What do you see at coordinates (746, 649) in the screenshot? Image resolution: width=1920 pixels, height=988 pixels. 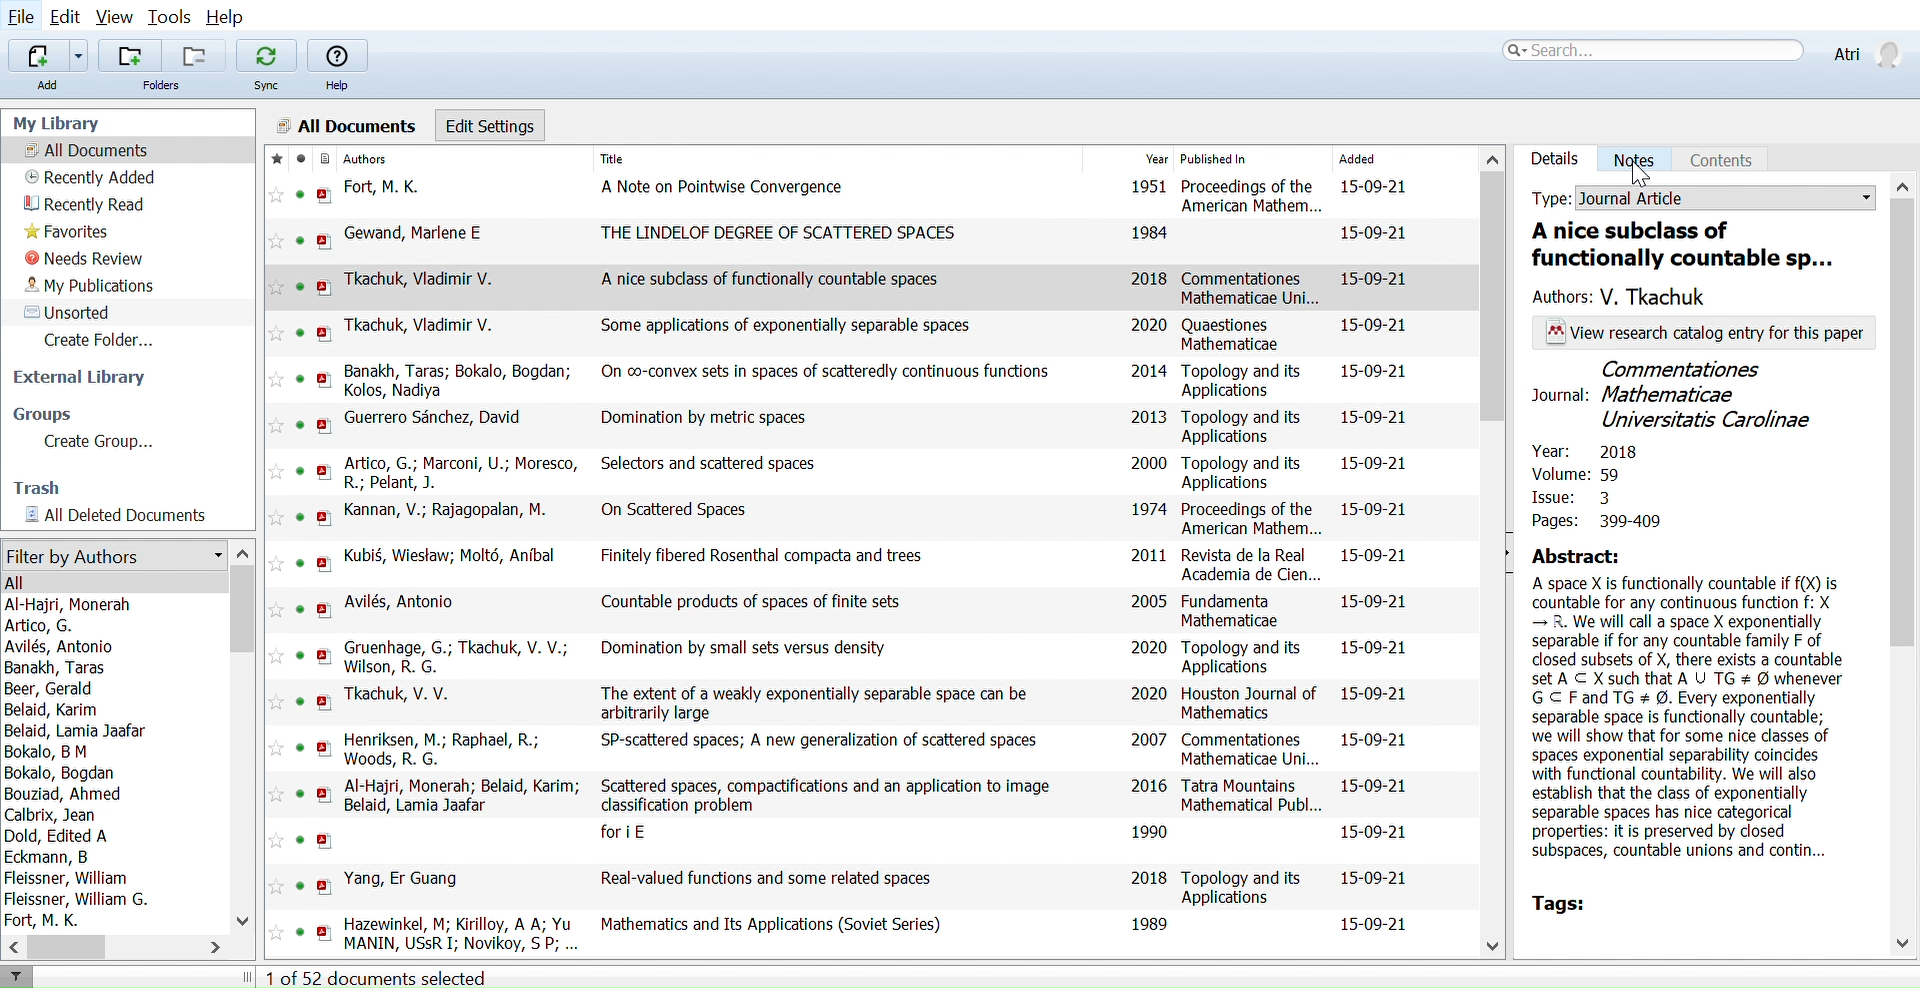 I see `Domination by small sets versus density` at bounding box center [746, 649].